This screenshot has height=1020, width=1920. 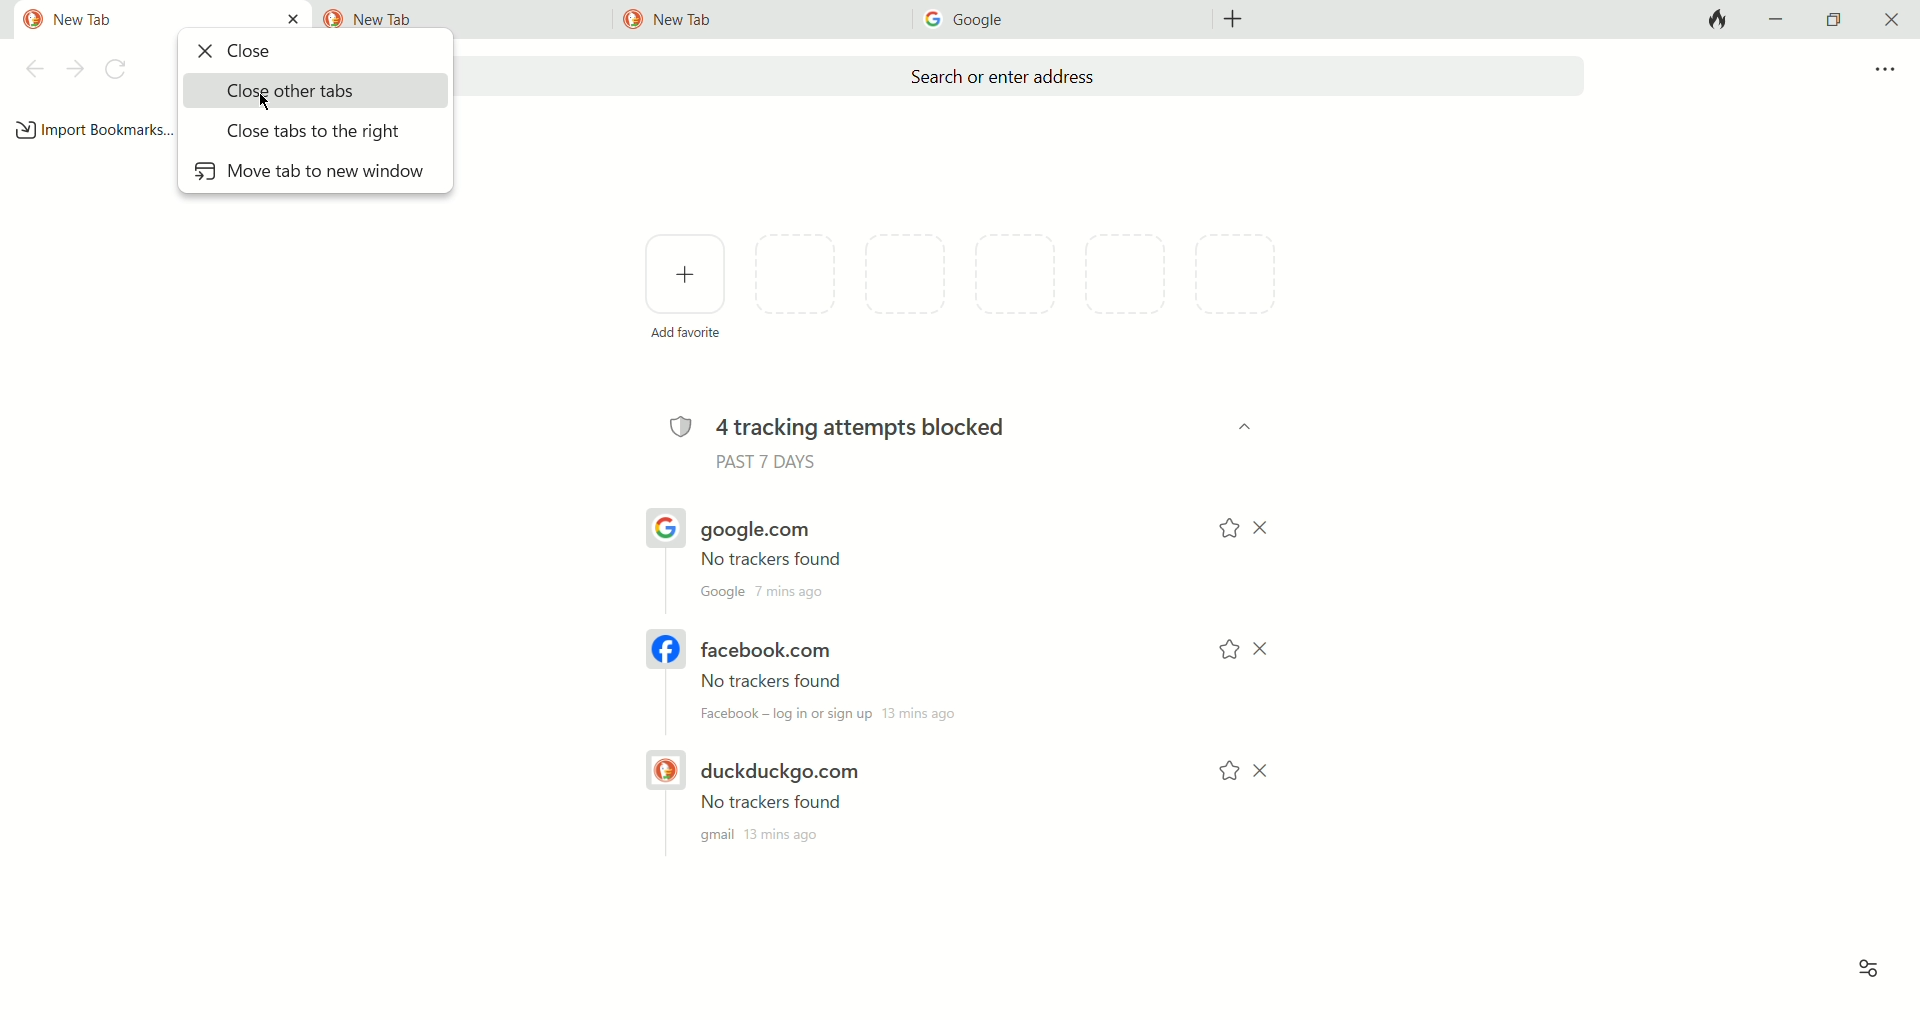 I want to click on current tab, so click(x=157, y=18).